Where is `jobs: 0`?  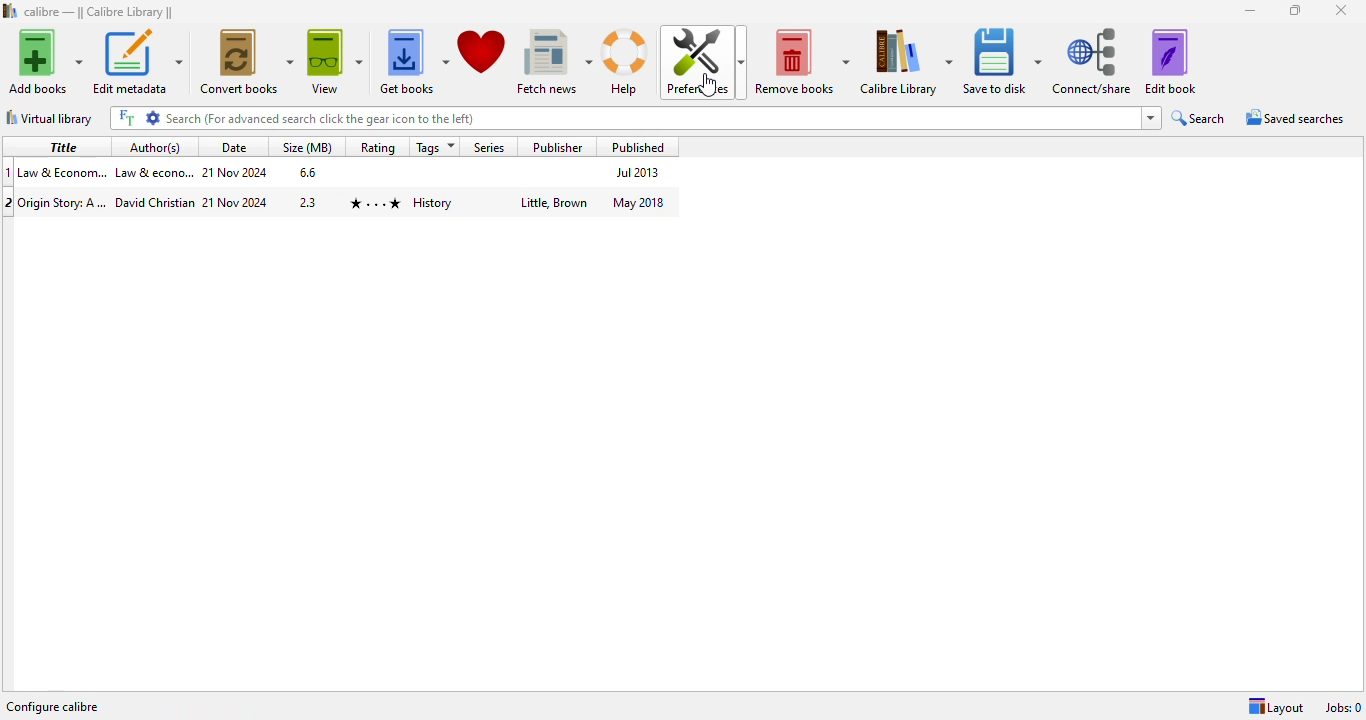
jobs: 0 is located at coordinates (1343, 707).